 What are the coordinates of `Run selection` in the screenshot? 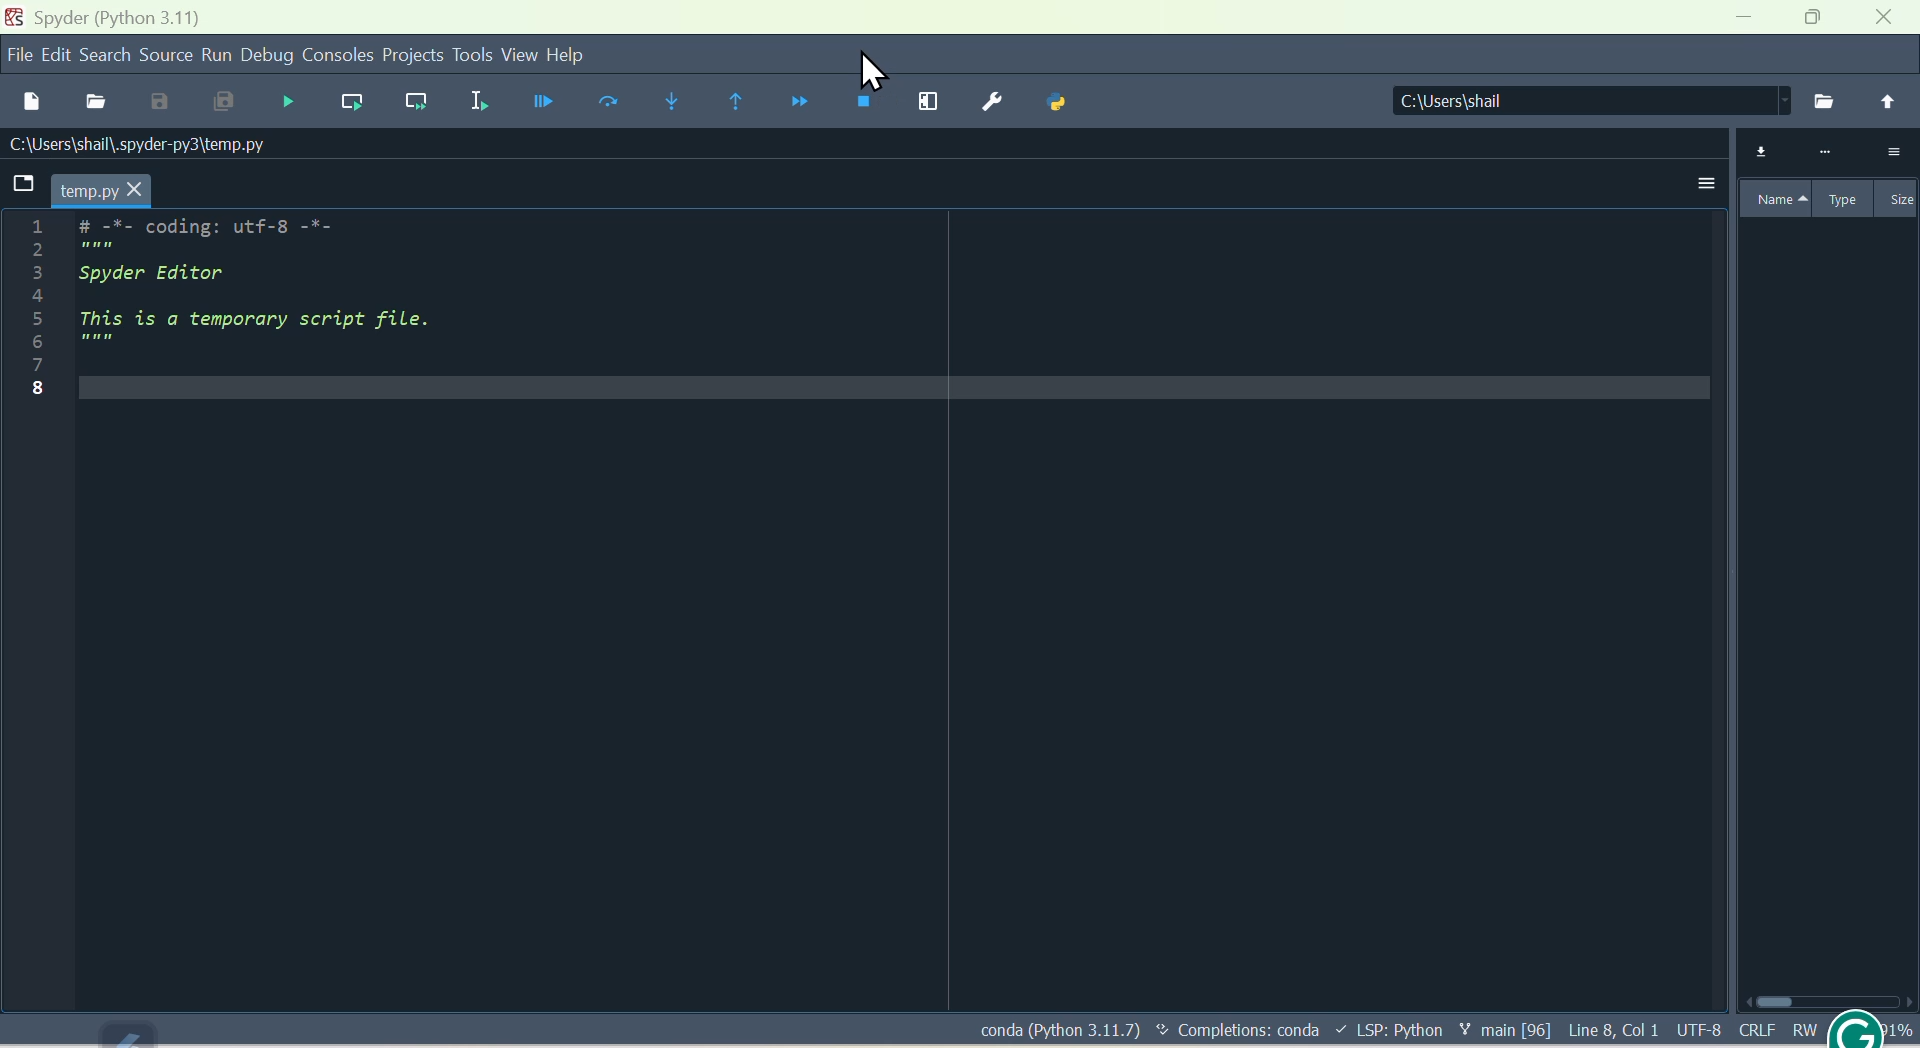 It's located at (474, 103).